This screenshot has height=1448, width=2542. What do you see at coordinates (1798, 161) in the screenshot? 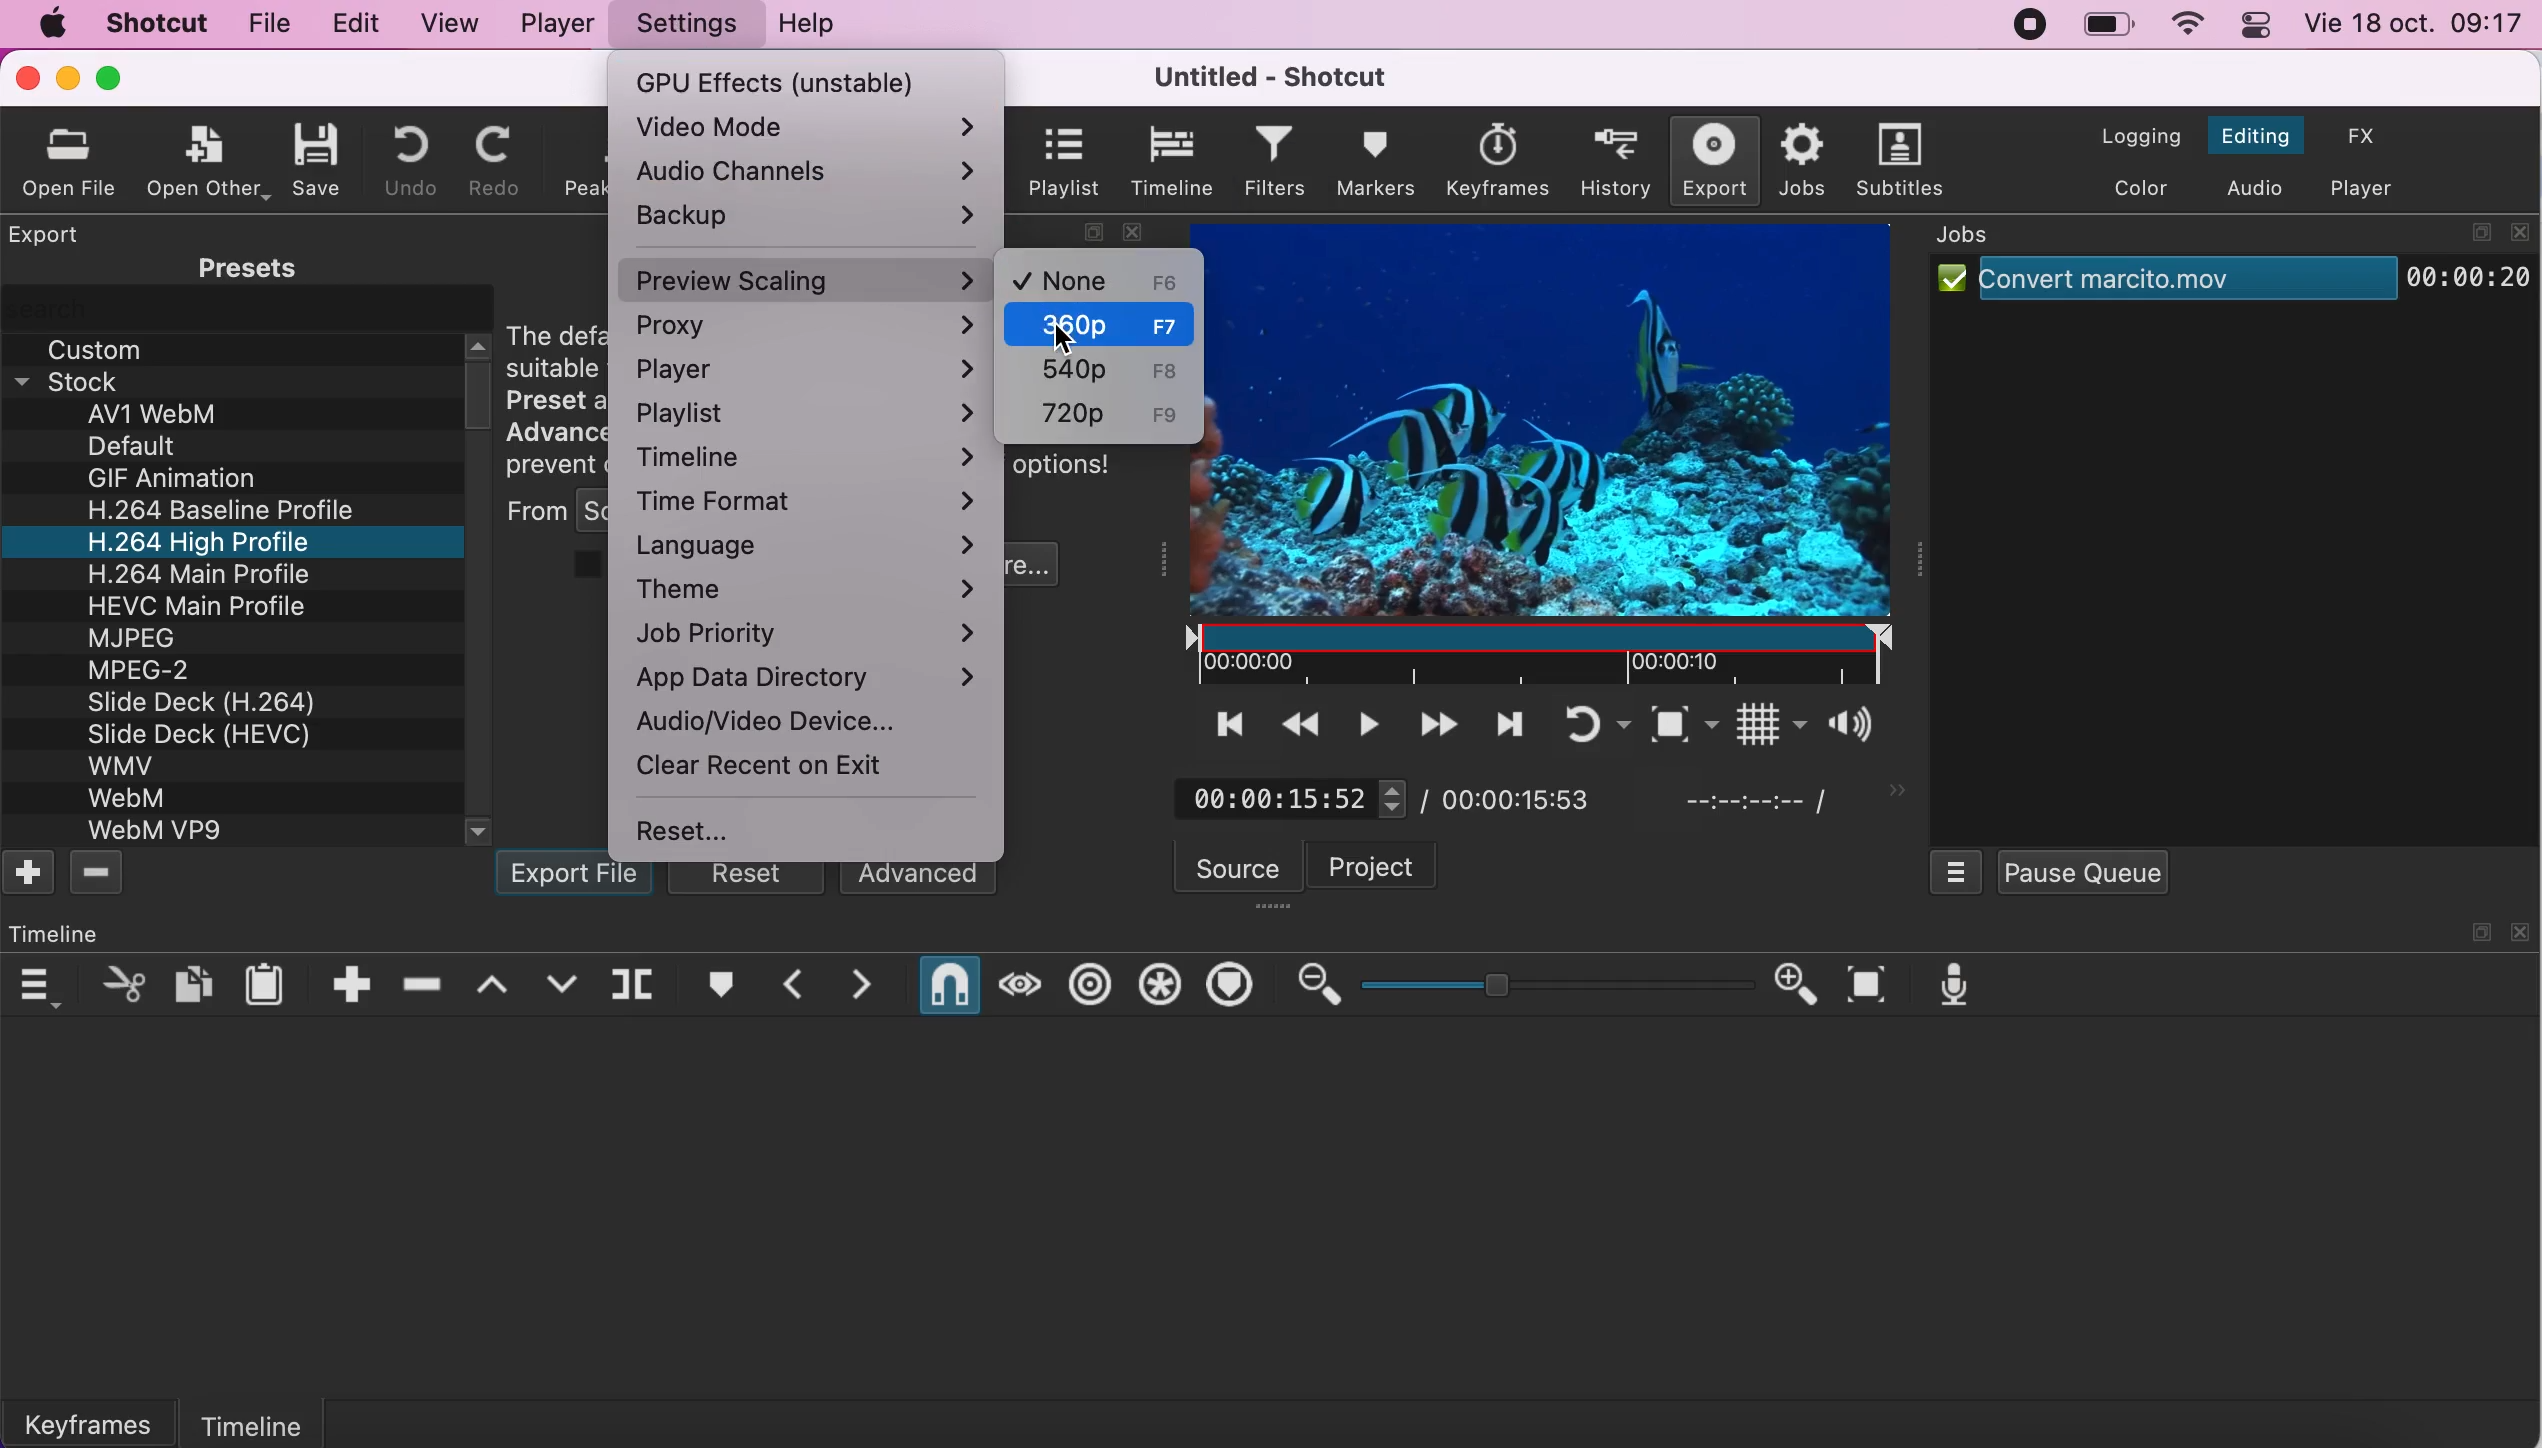
I see `jobs` at bounding box center [1798, 161].